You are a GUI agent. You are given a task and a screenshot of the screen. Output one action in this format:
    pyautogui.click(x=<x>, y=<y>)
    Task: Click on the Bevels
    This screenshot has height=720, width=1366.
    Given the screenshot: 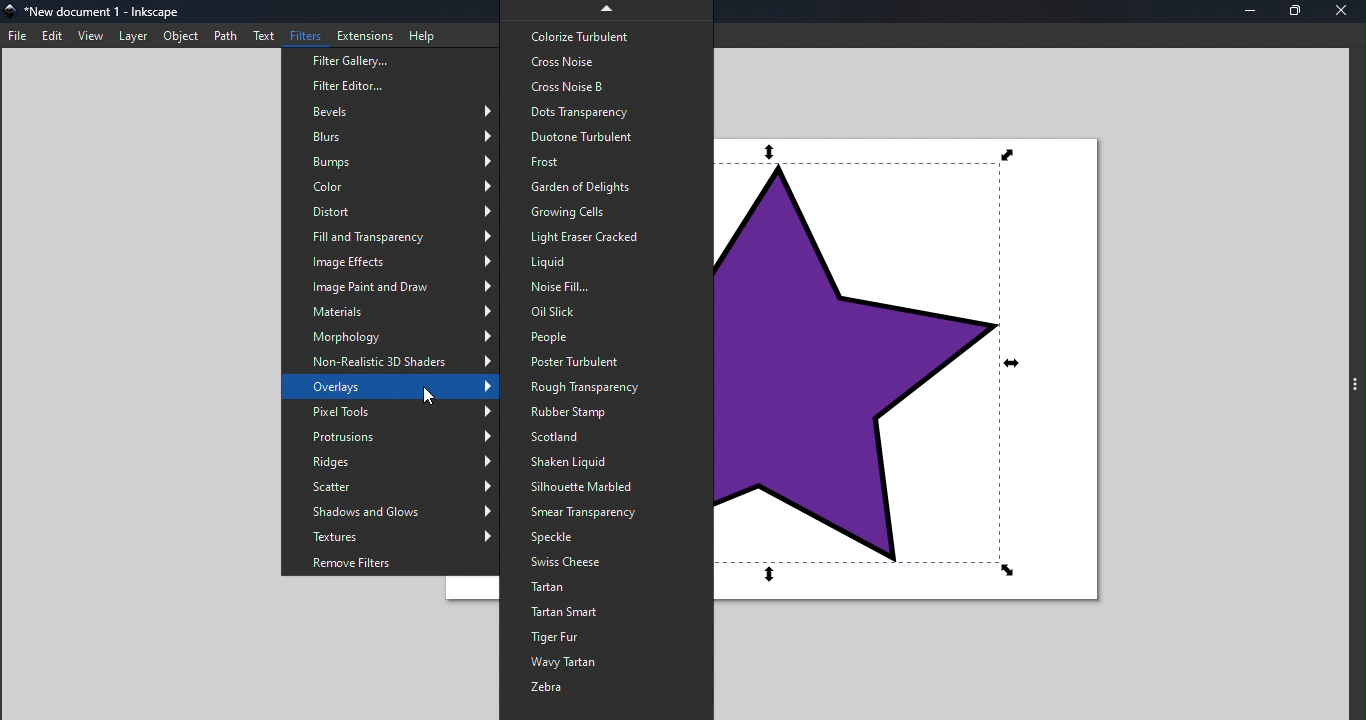 What is the action you would take?
    pyautogui.click(x=388, y=110)
    